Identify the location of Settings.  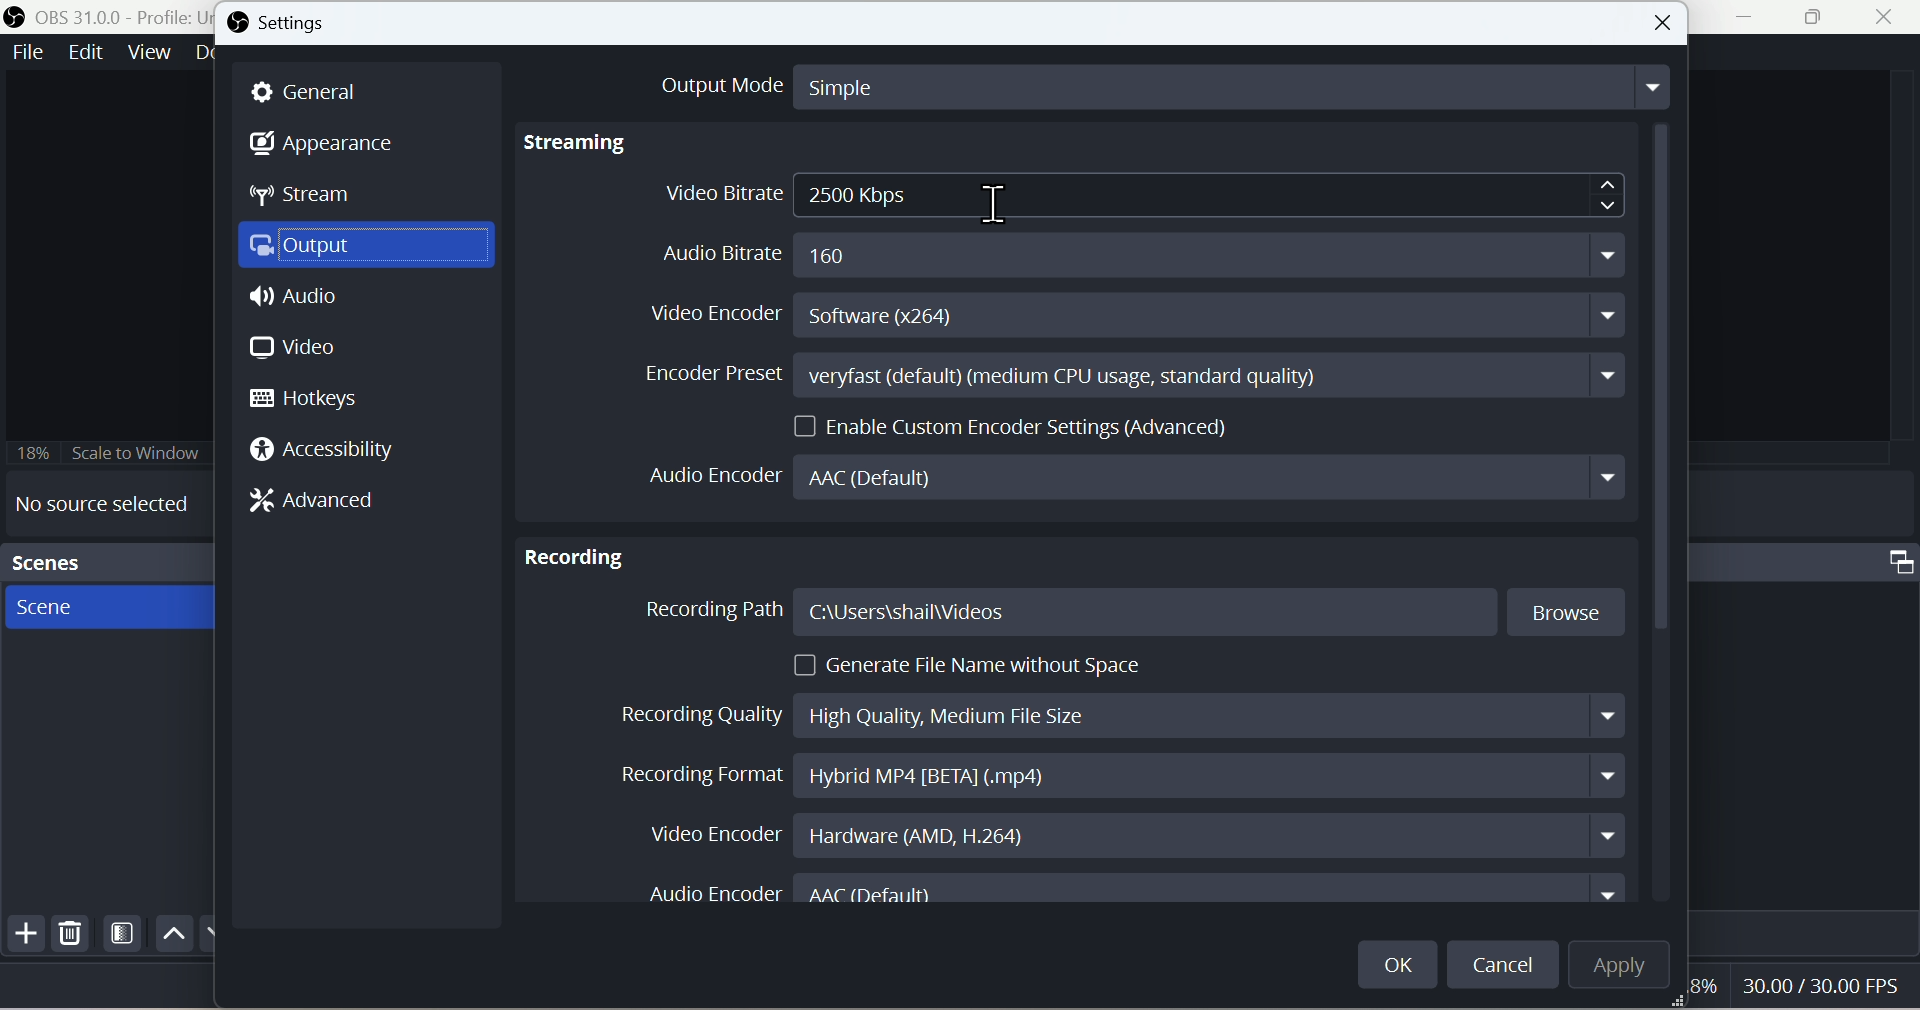
(291, 25).